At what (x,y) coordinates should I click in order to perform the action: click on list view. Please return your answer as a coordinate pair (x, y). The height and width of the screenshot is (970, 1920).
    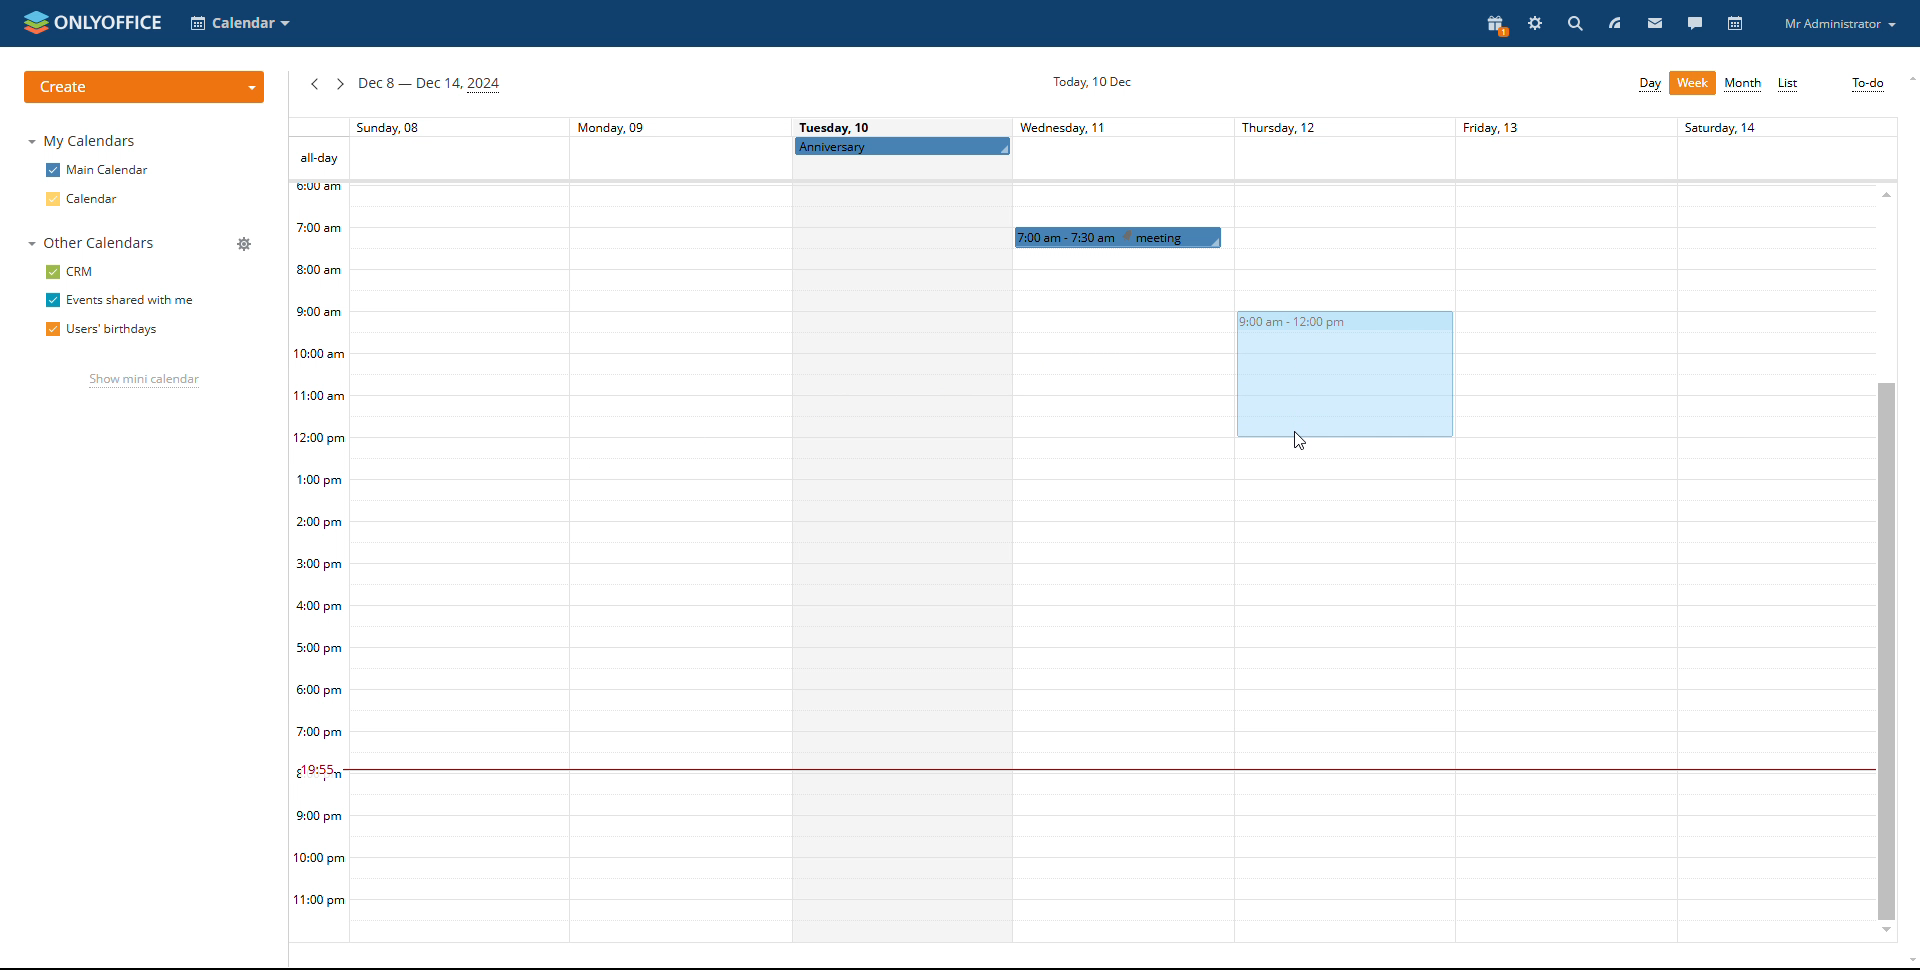
    Looking at the image, I should click on (1789, 85).